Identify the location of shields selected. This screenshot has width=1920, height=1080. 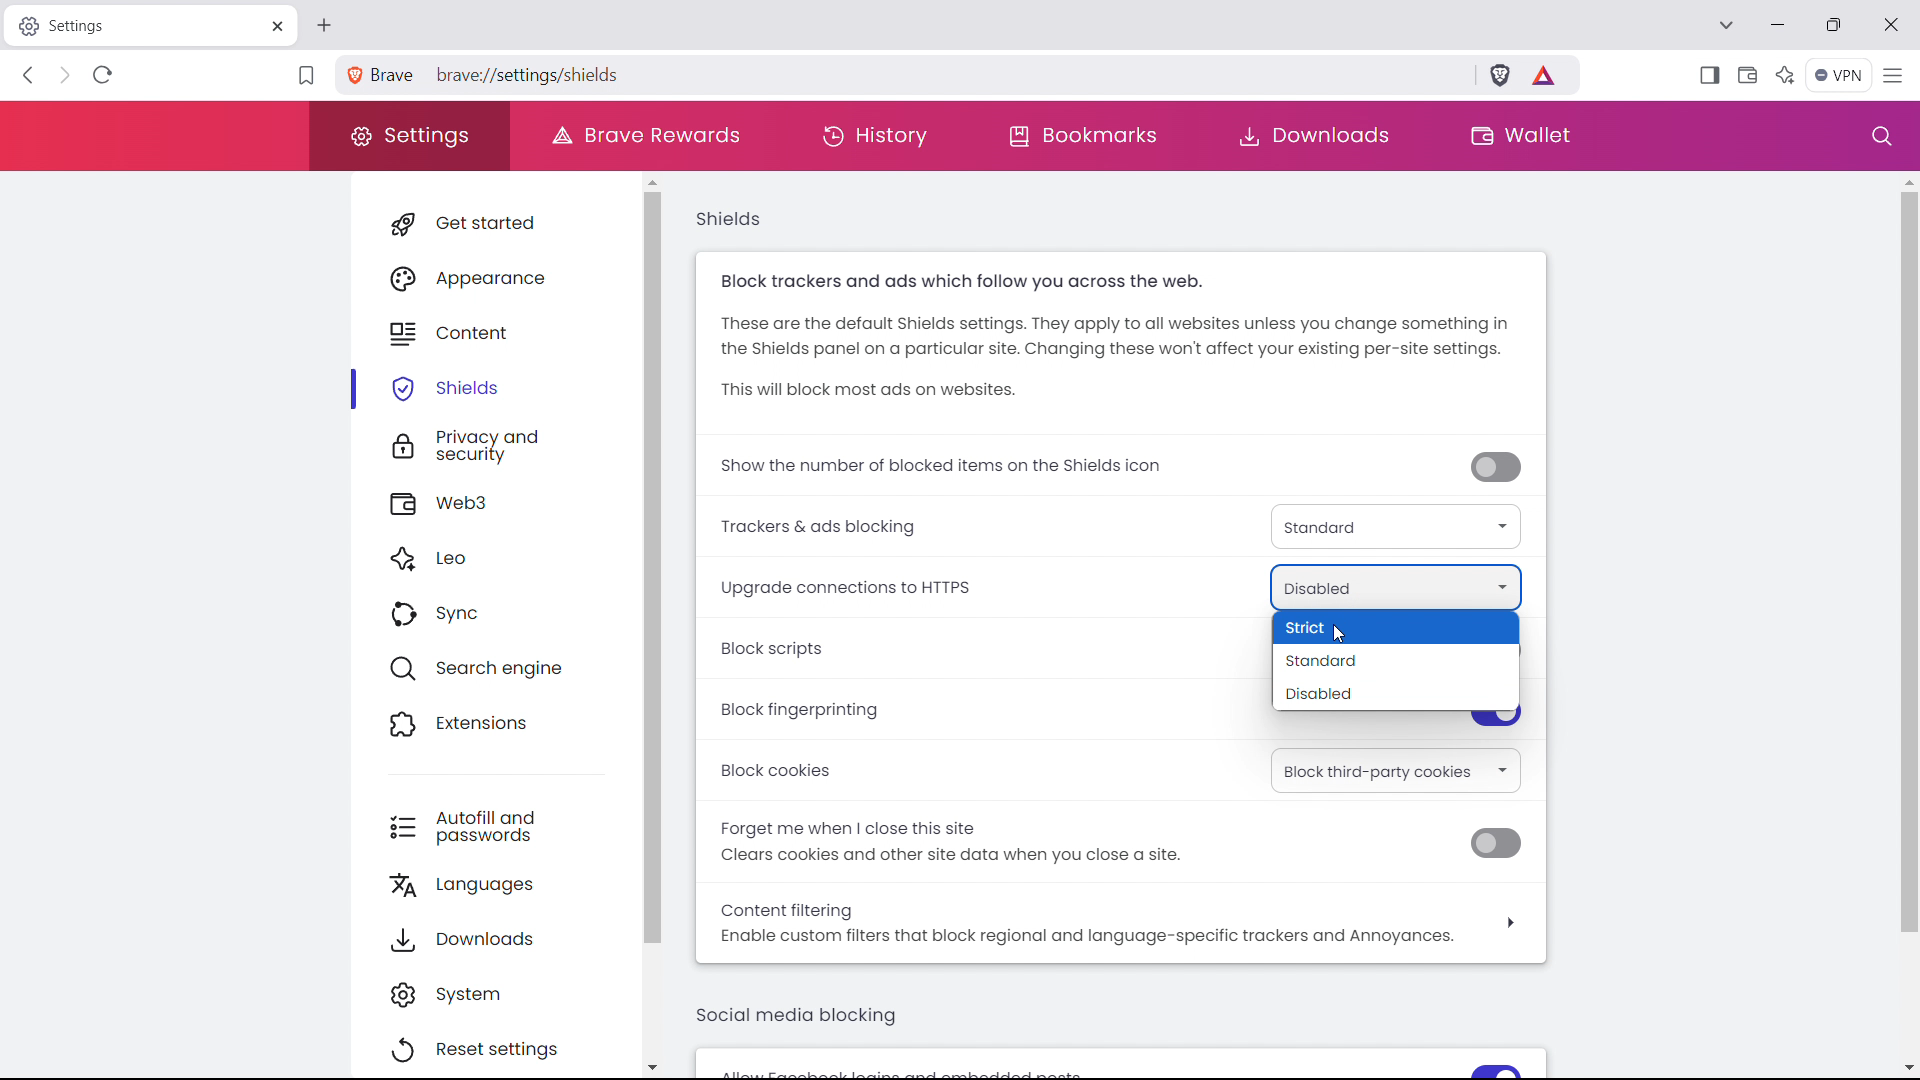
(491, 386).